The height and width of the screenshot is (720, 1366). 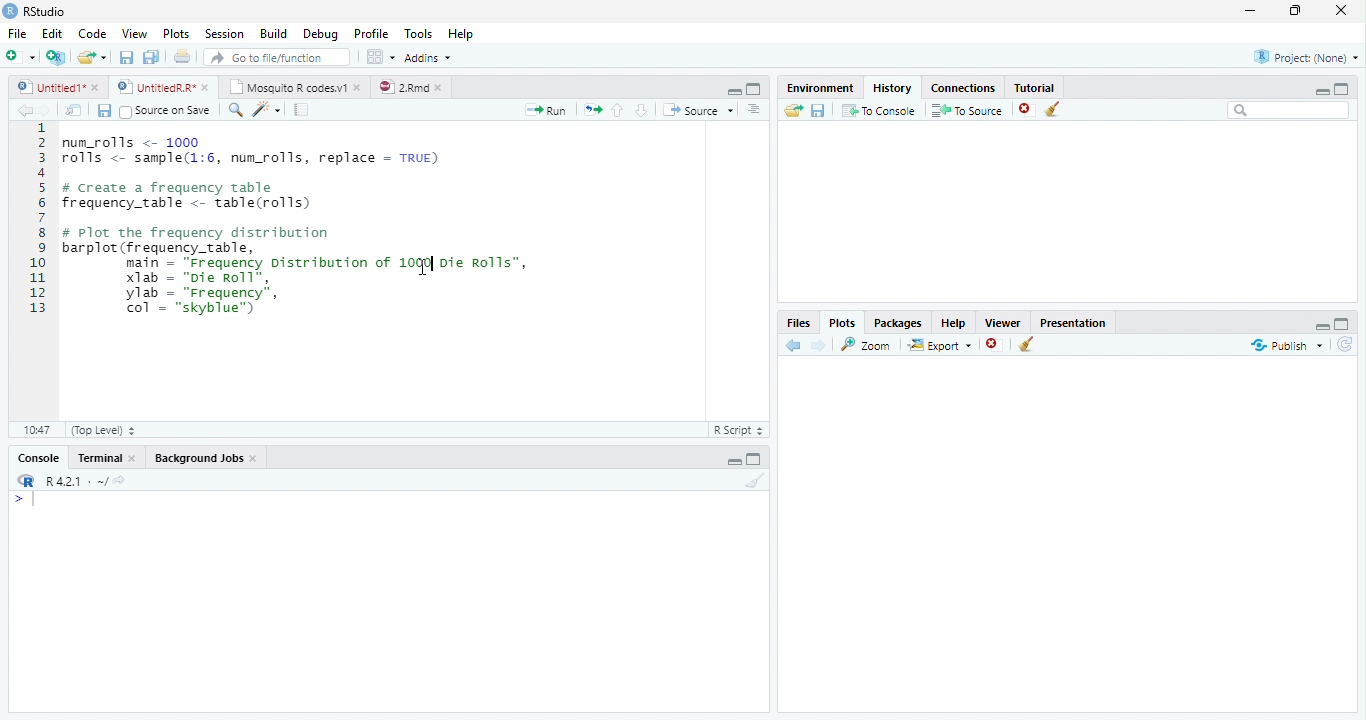 What do you see at coordinates (754, 480) in the screenshot?
I see `Clear` at bounding box center [754, 480].